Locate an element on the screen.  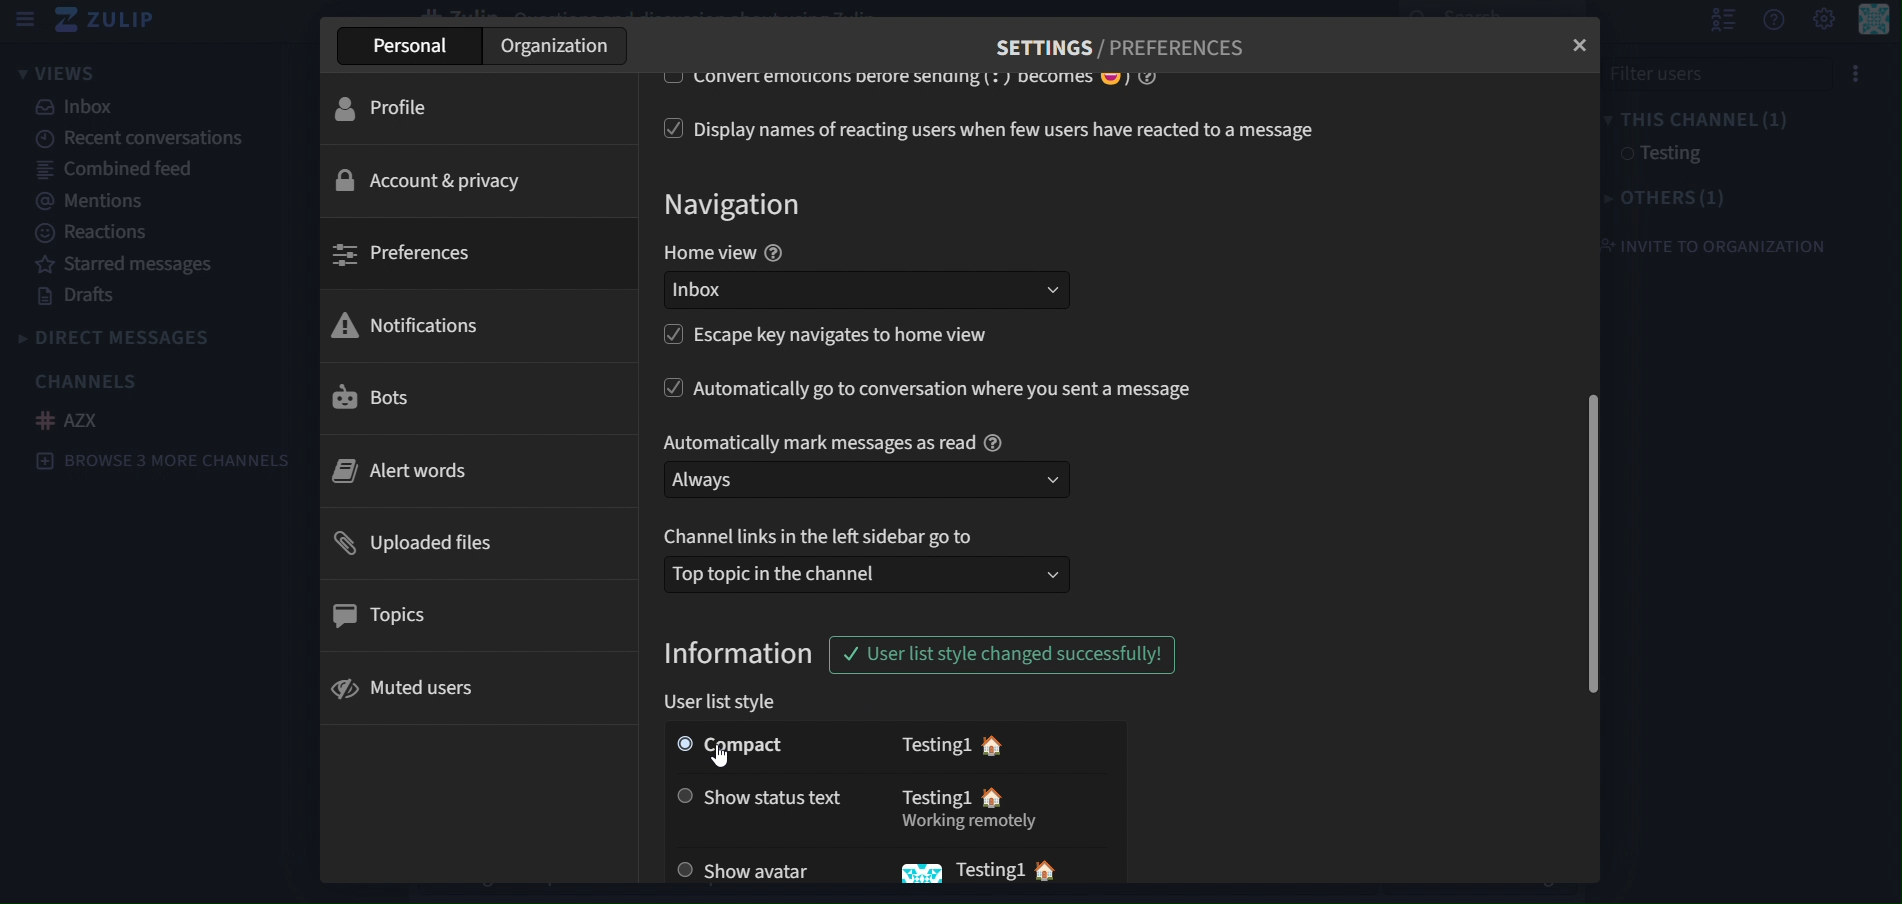
personal is located at coordinates (407, 47).